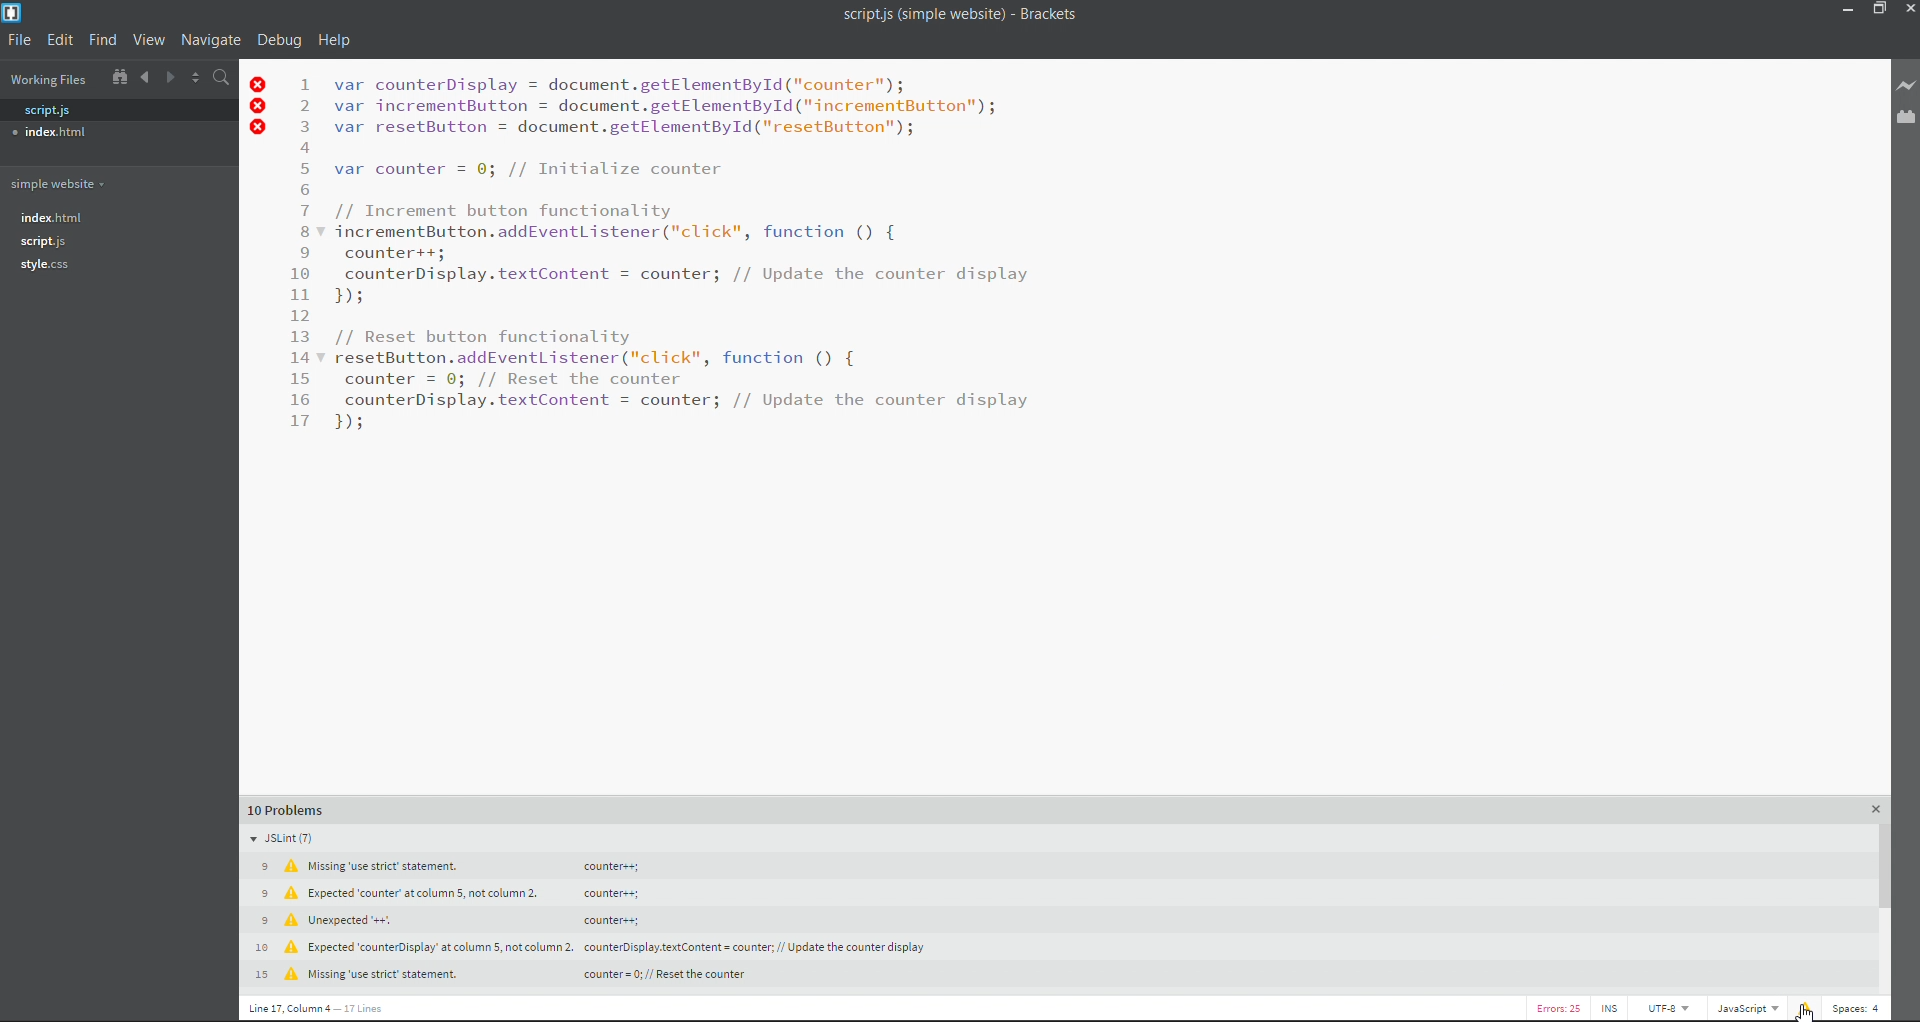  I want to click on error icon , so click(261, 109).